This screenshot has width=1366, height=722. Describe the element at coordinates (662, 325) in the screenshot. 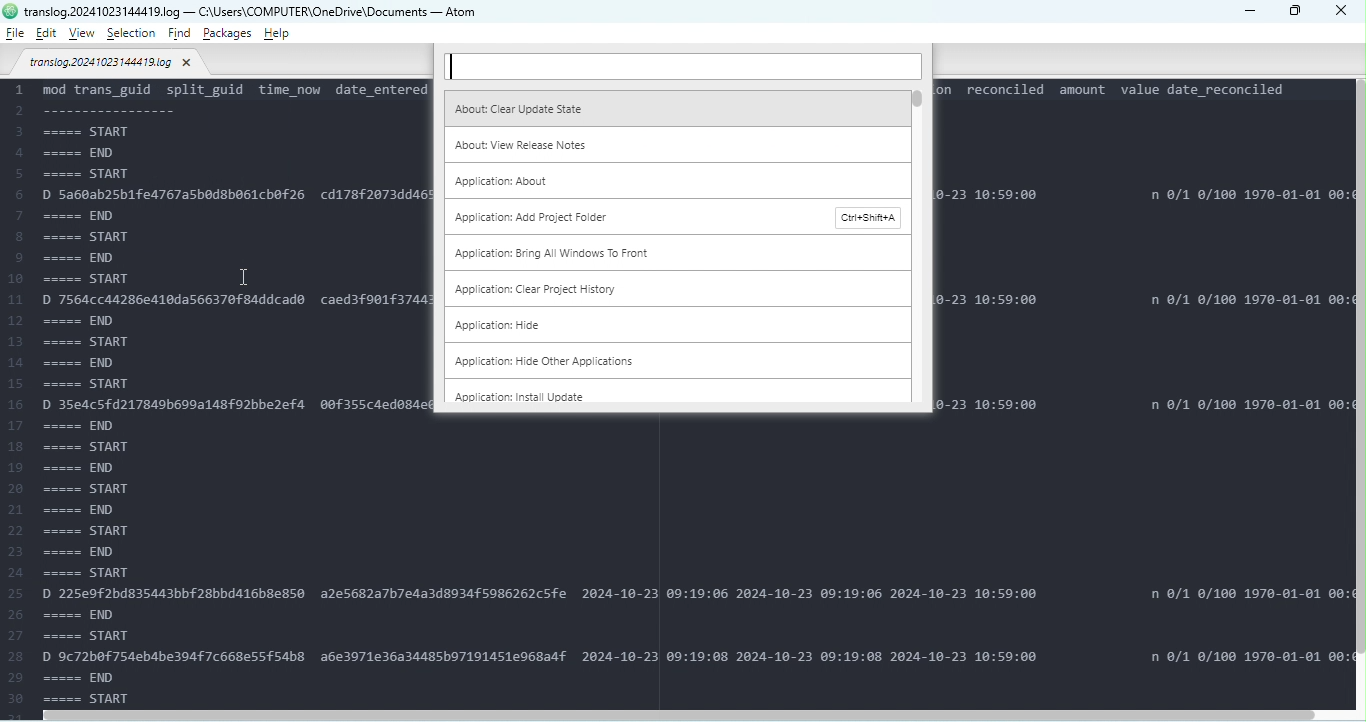

I see `Application: Hide` at that location.